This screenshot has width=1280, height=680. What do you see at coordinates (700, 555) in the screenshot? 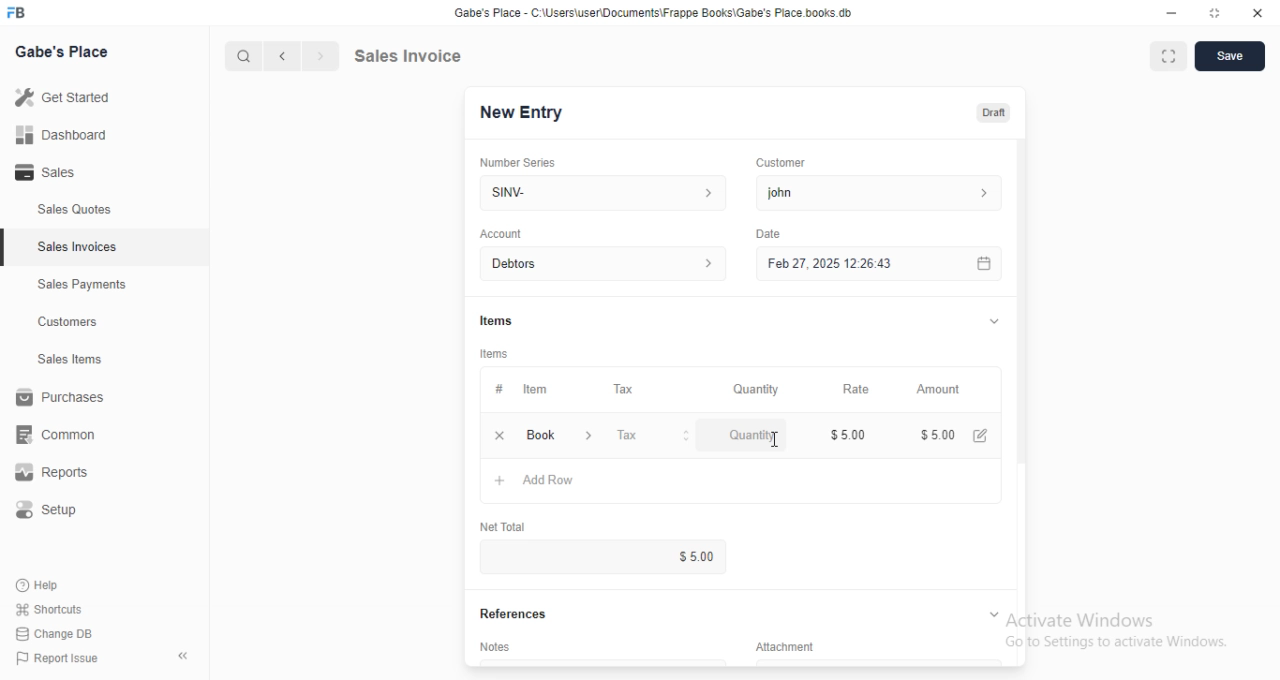
I see `$5.00` at bounding box center [700, 555].